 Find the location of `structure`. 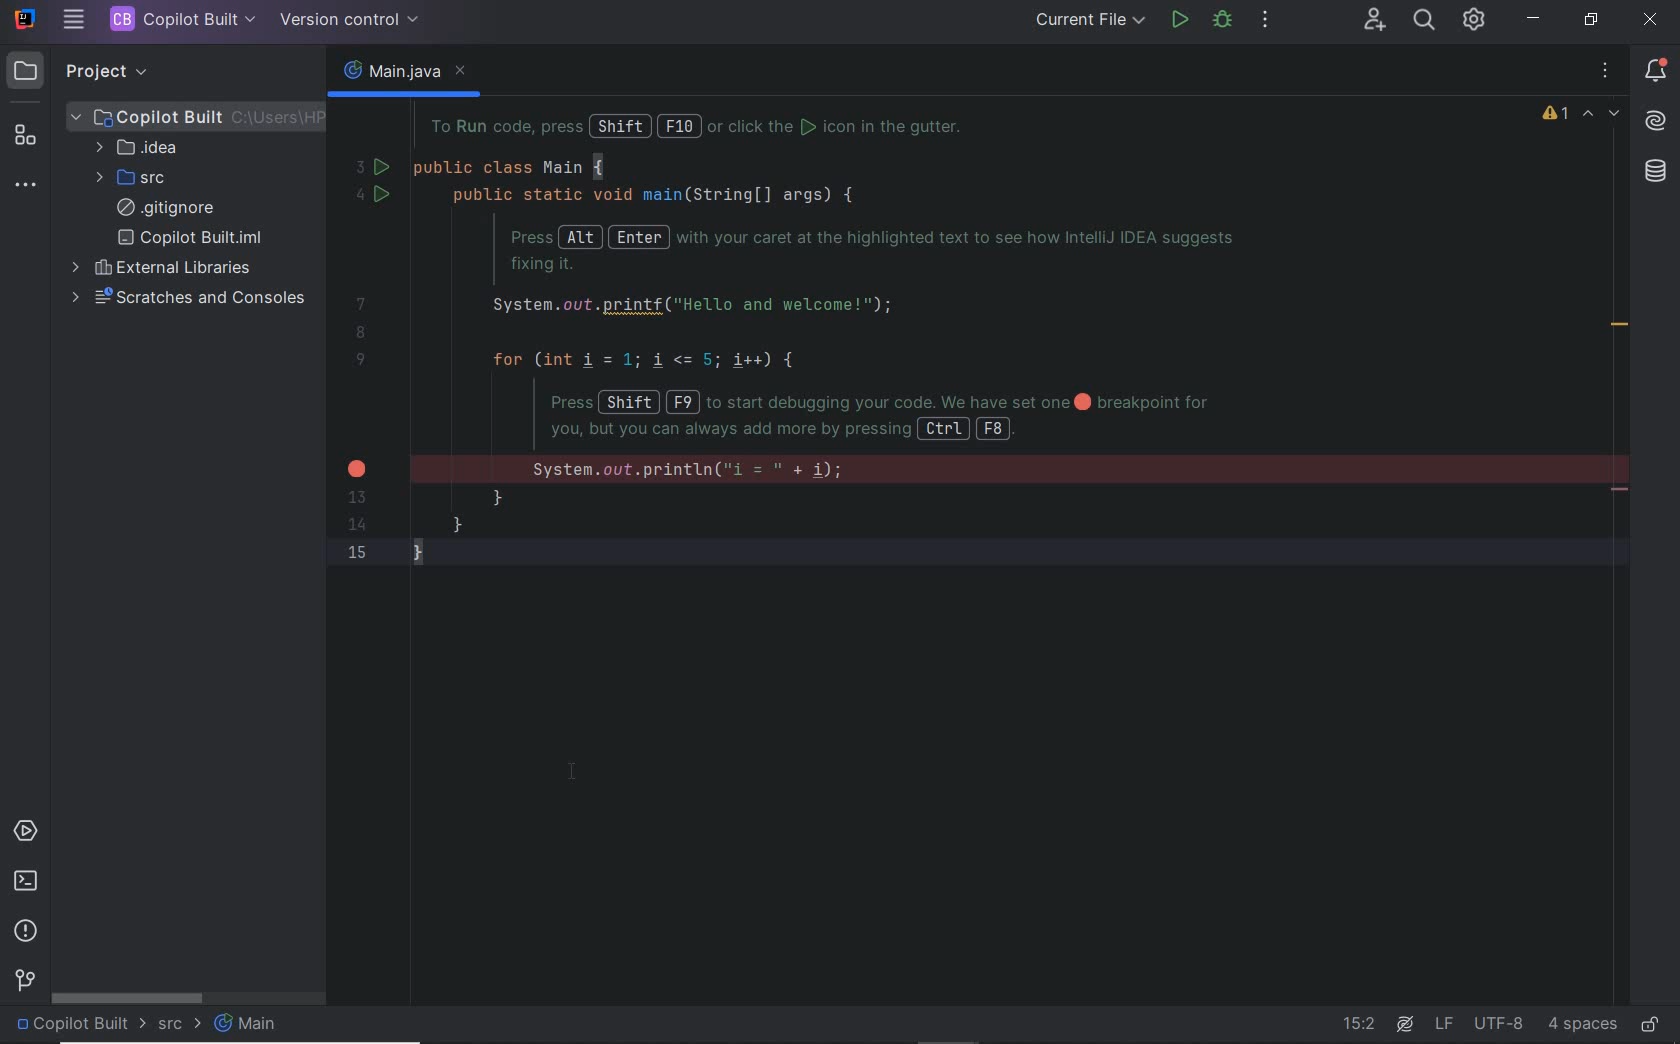

structure is located at coordinates (28, 139).